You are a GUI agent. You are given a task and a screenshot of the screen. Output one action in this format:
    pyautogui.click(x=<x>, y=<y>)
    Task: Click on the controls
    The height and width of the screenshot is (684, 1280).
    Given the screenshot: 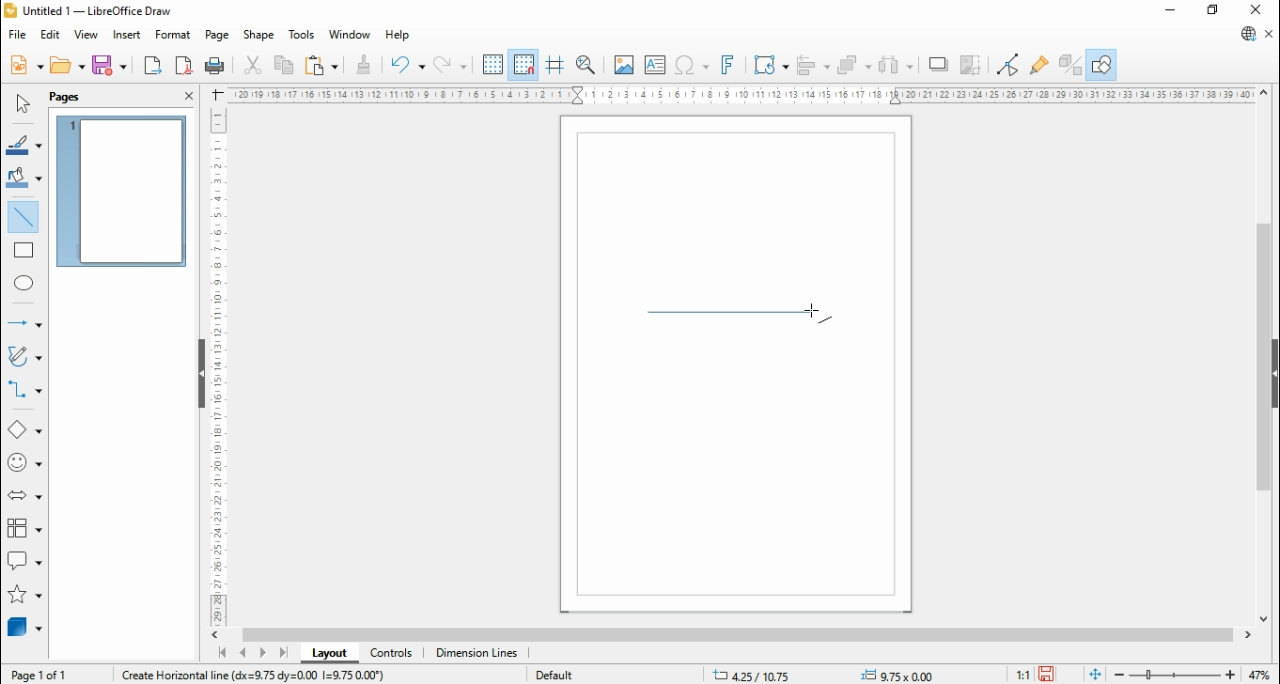 What is the action you would take?
    pyautogui.click(x=391, y=654)
    